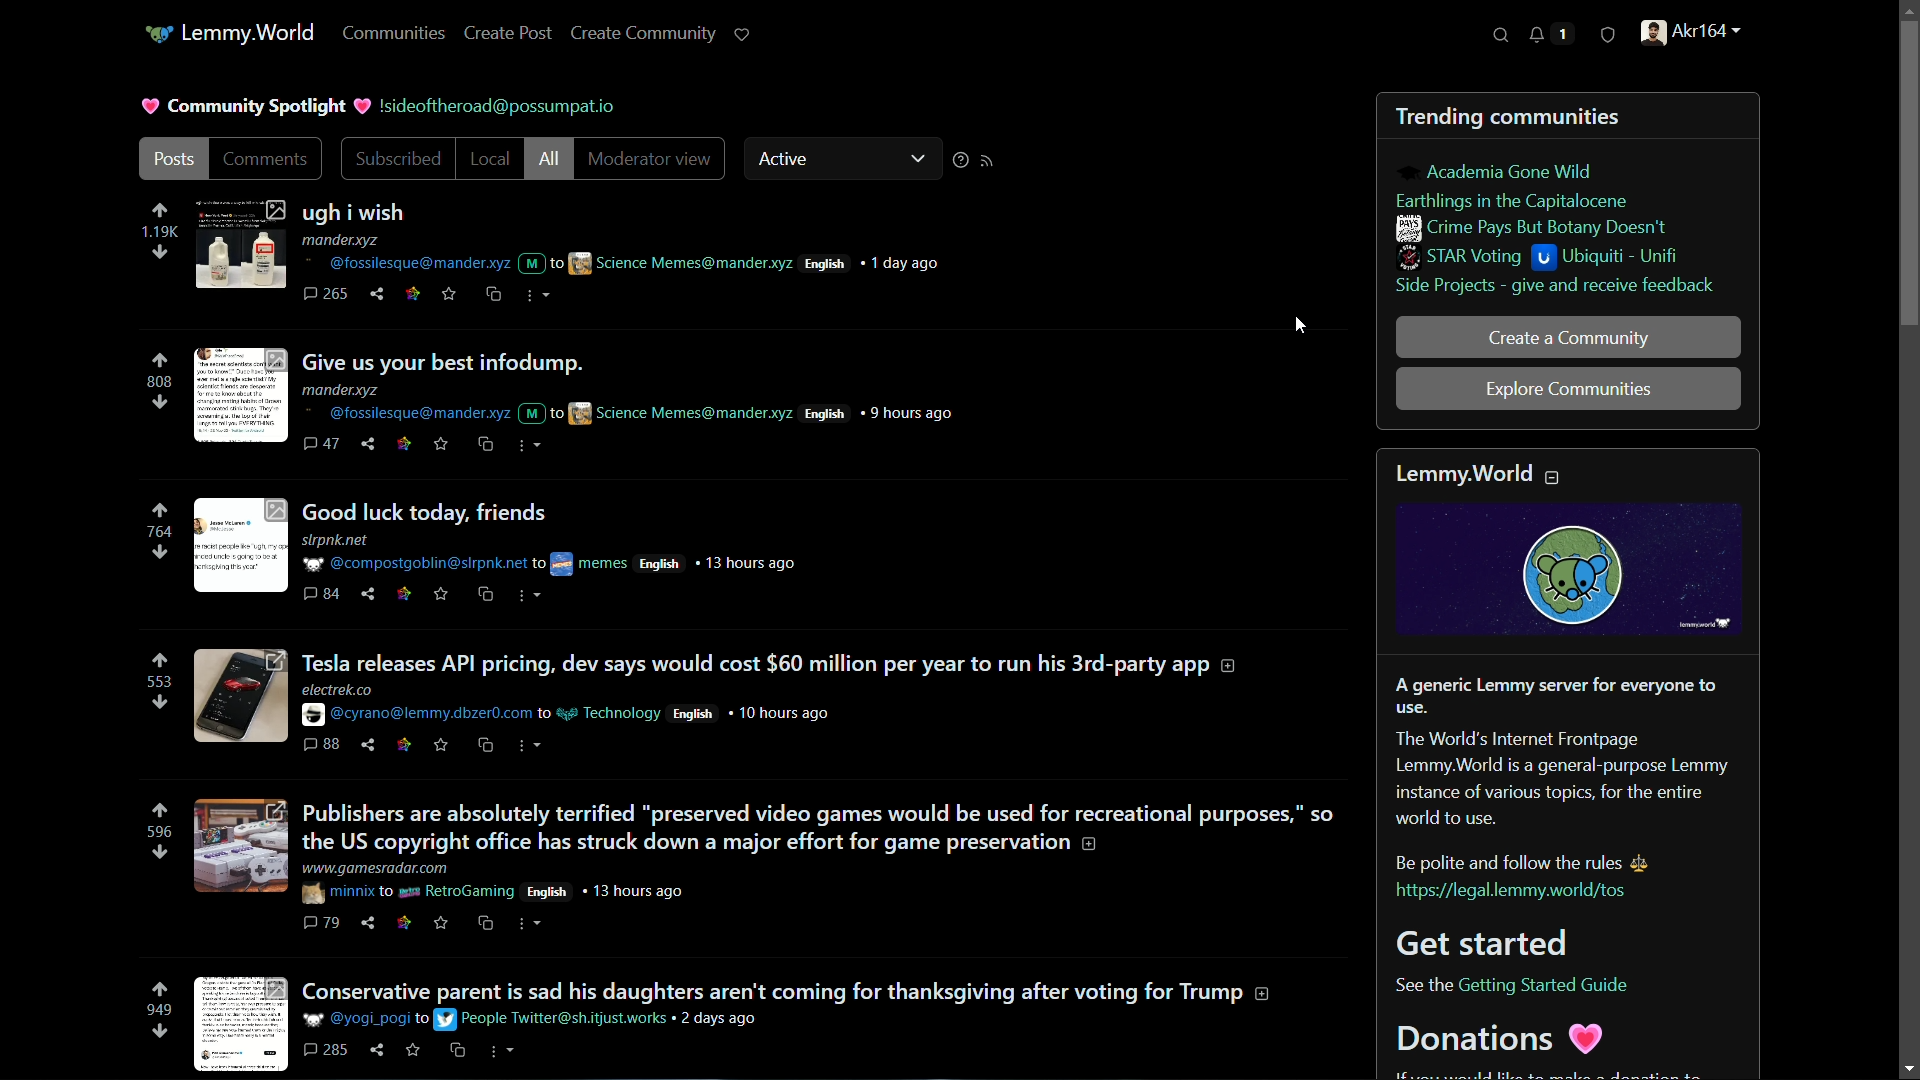 The height and width of the screenshot is (1080, 1920). I want to click on M to, so click(541, 413).